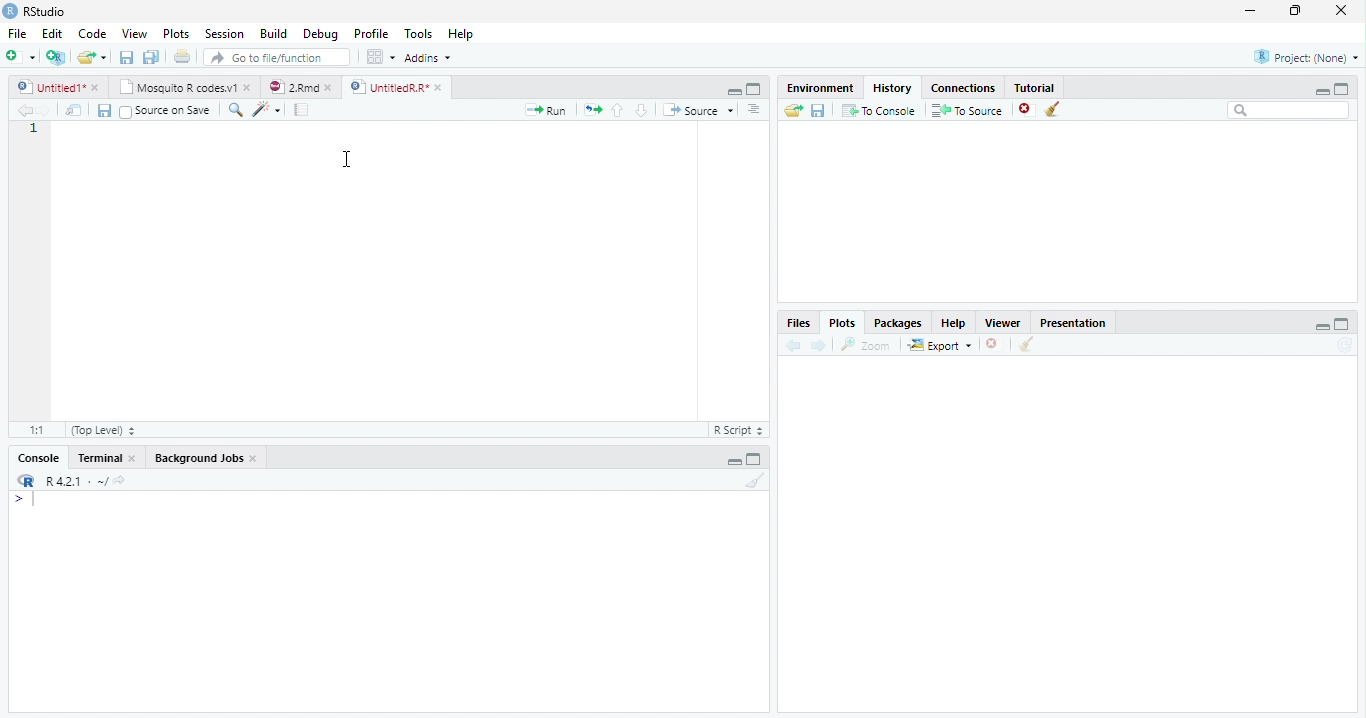  I want to click on Minimize, so click(1318, 326).